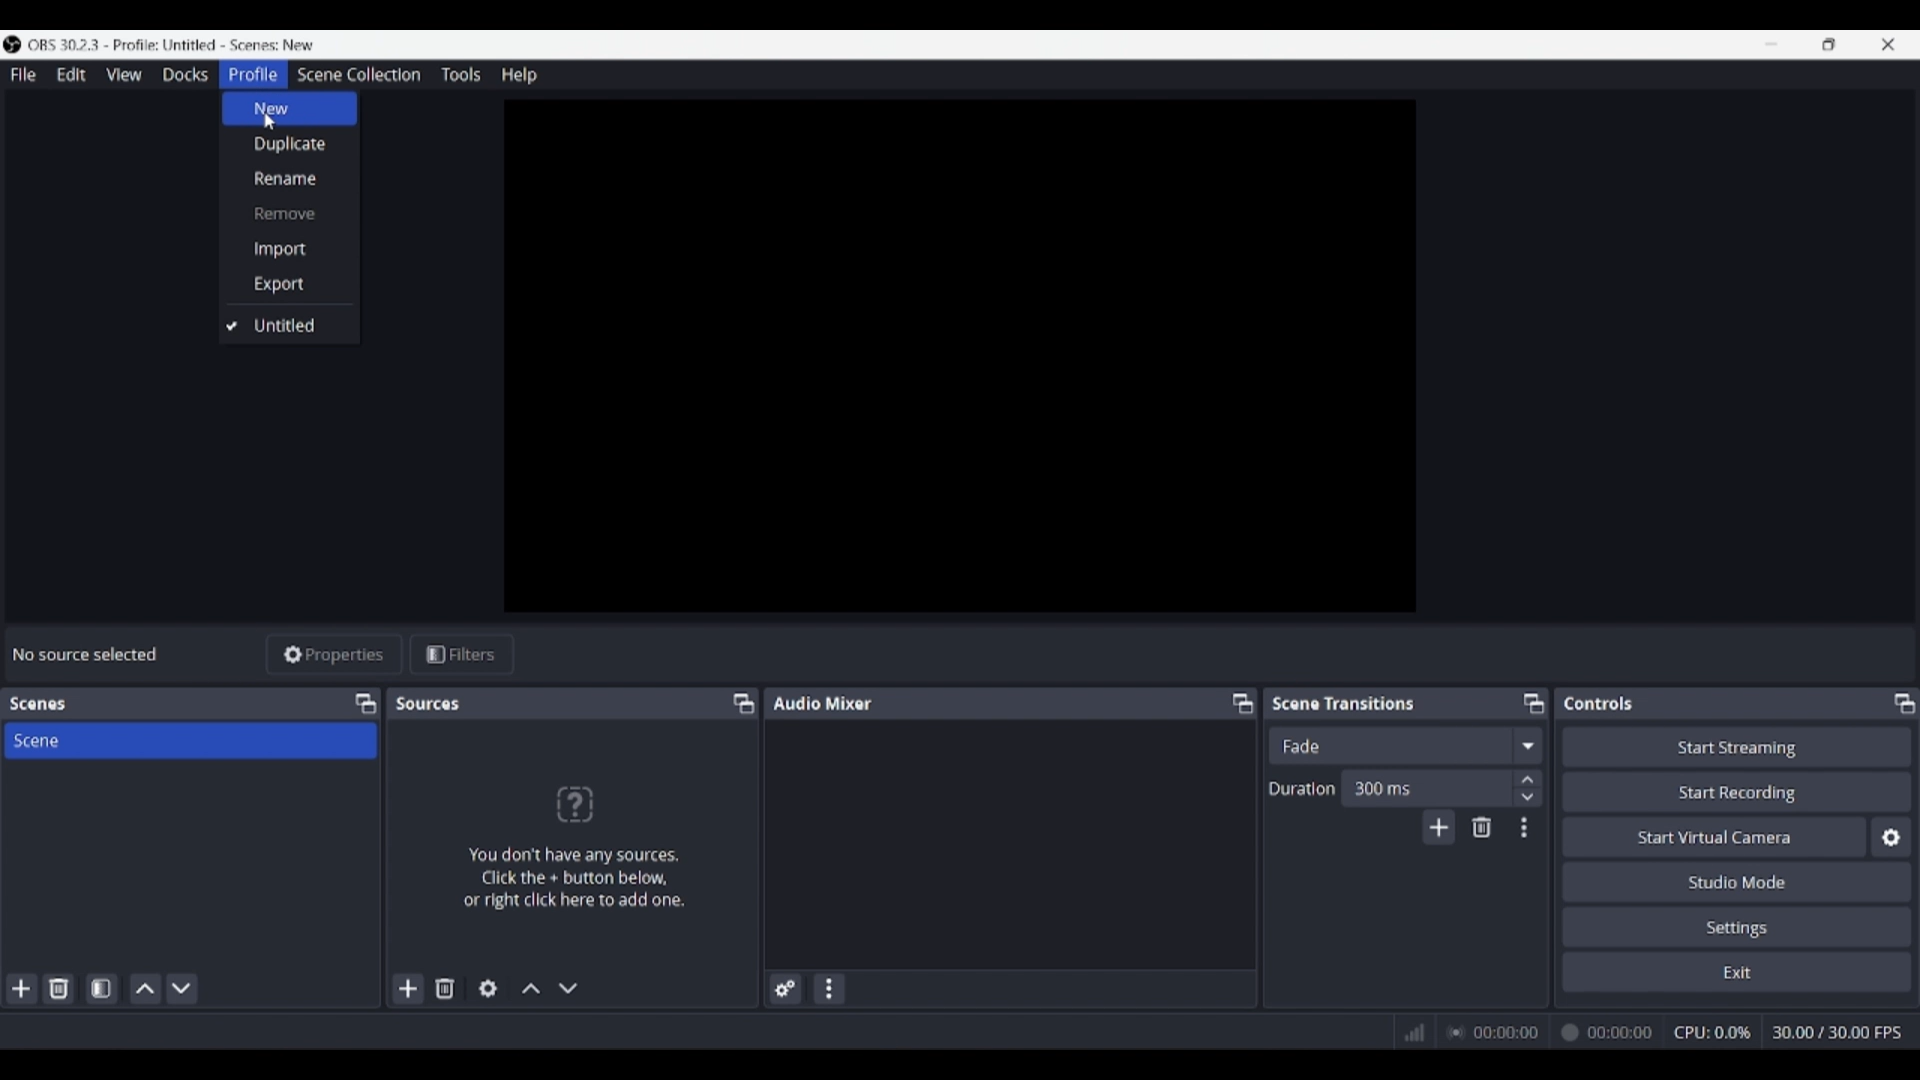  Describe the element at coordinates (572, 846) in the screenshot. I see `Panel logo and text` at that location.